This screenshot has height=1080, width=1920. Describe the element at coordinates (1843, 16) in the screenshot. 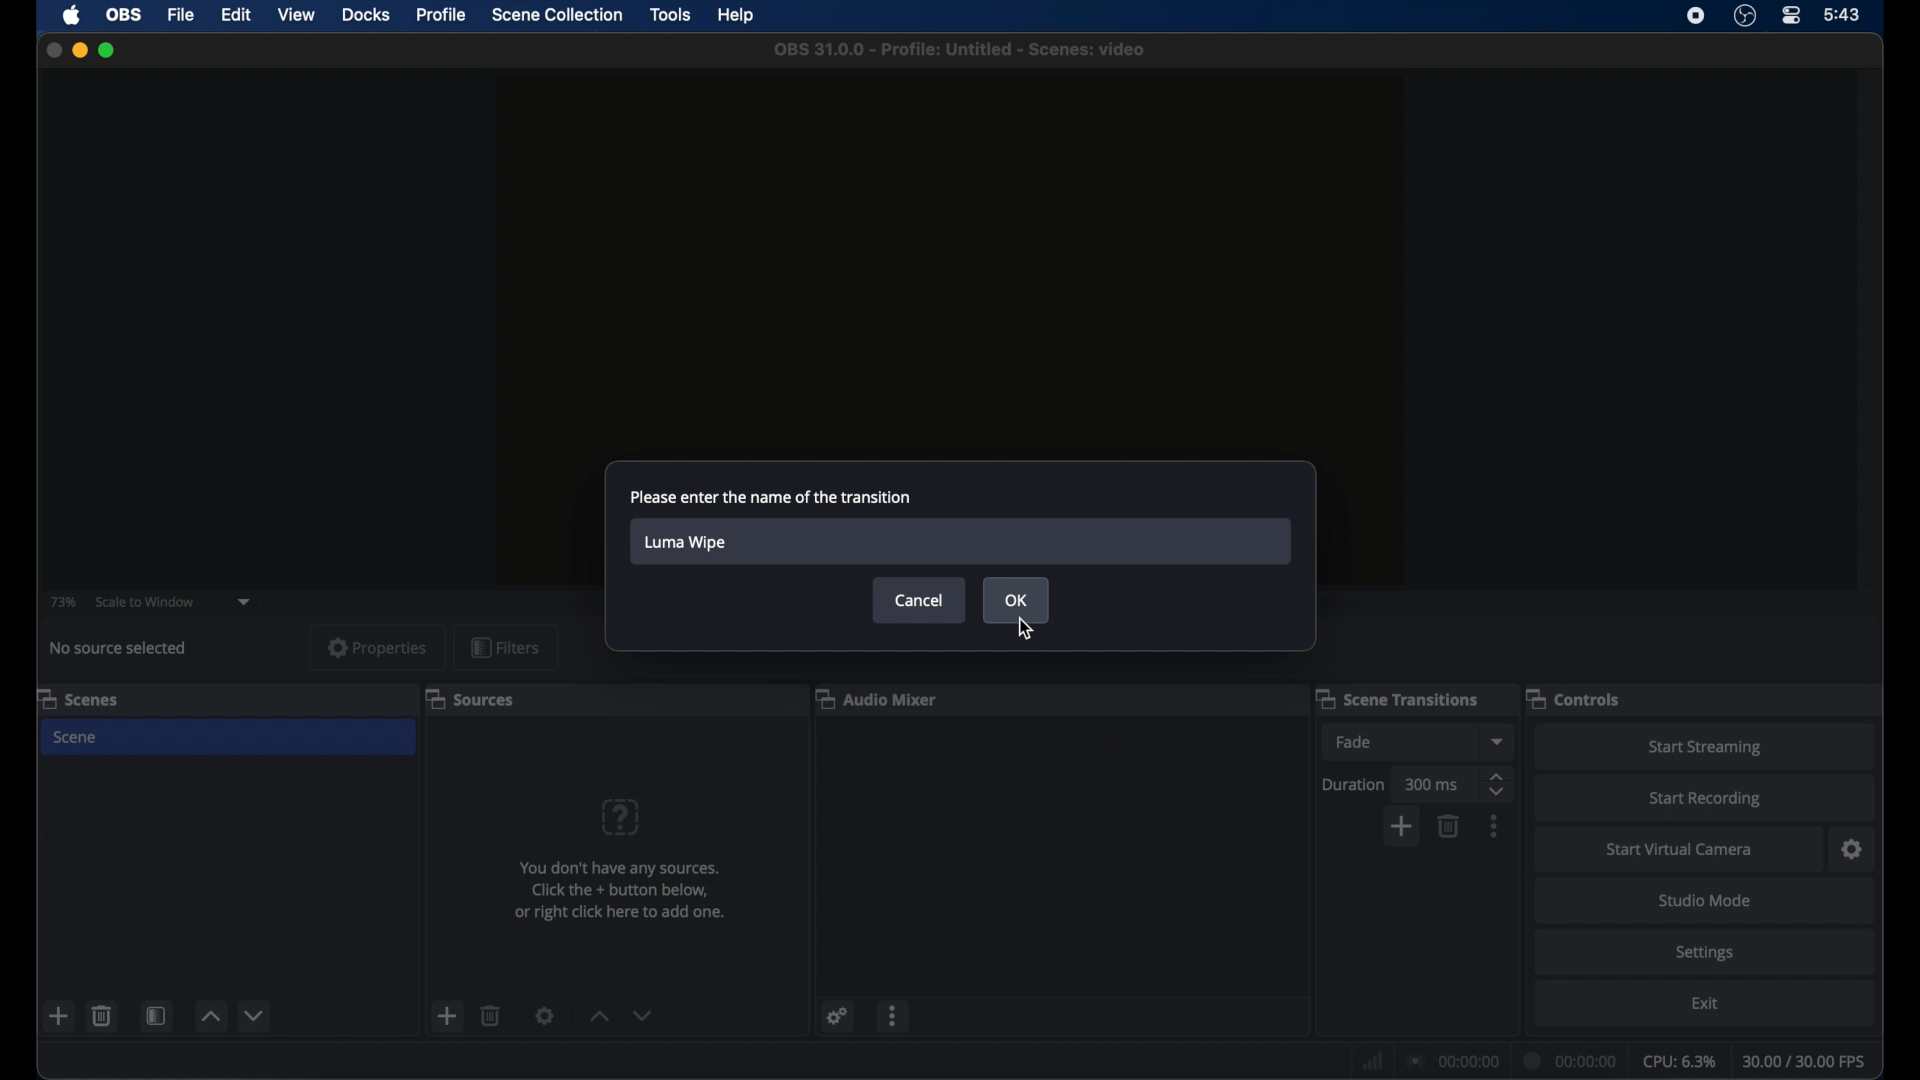

I see `time` at that location.